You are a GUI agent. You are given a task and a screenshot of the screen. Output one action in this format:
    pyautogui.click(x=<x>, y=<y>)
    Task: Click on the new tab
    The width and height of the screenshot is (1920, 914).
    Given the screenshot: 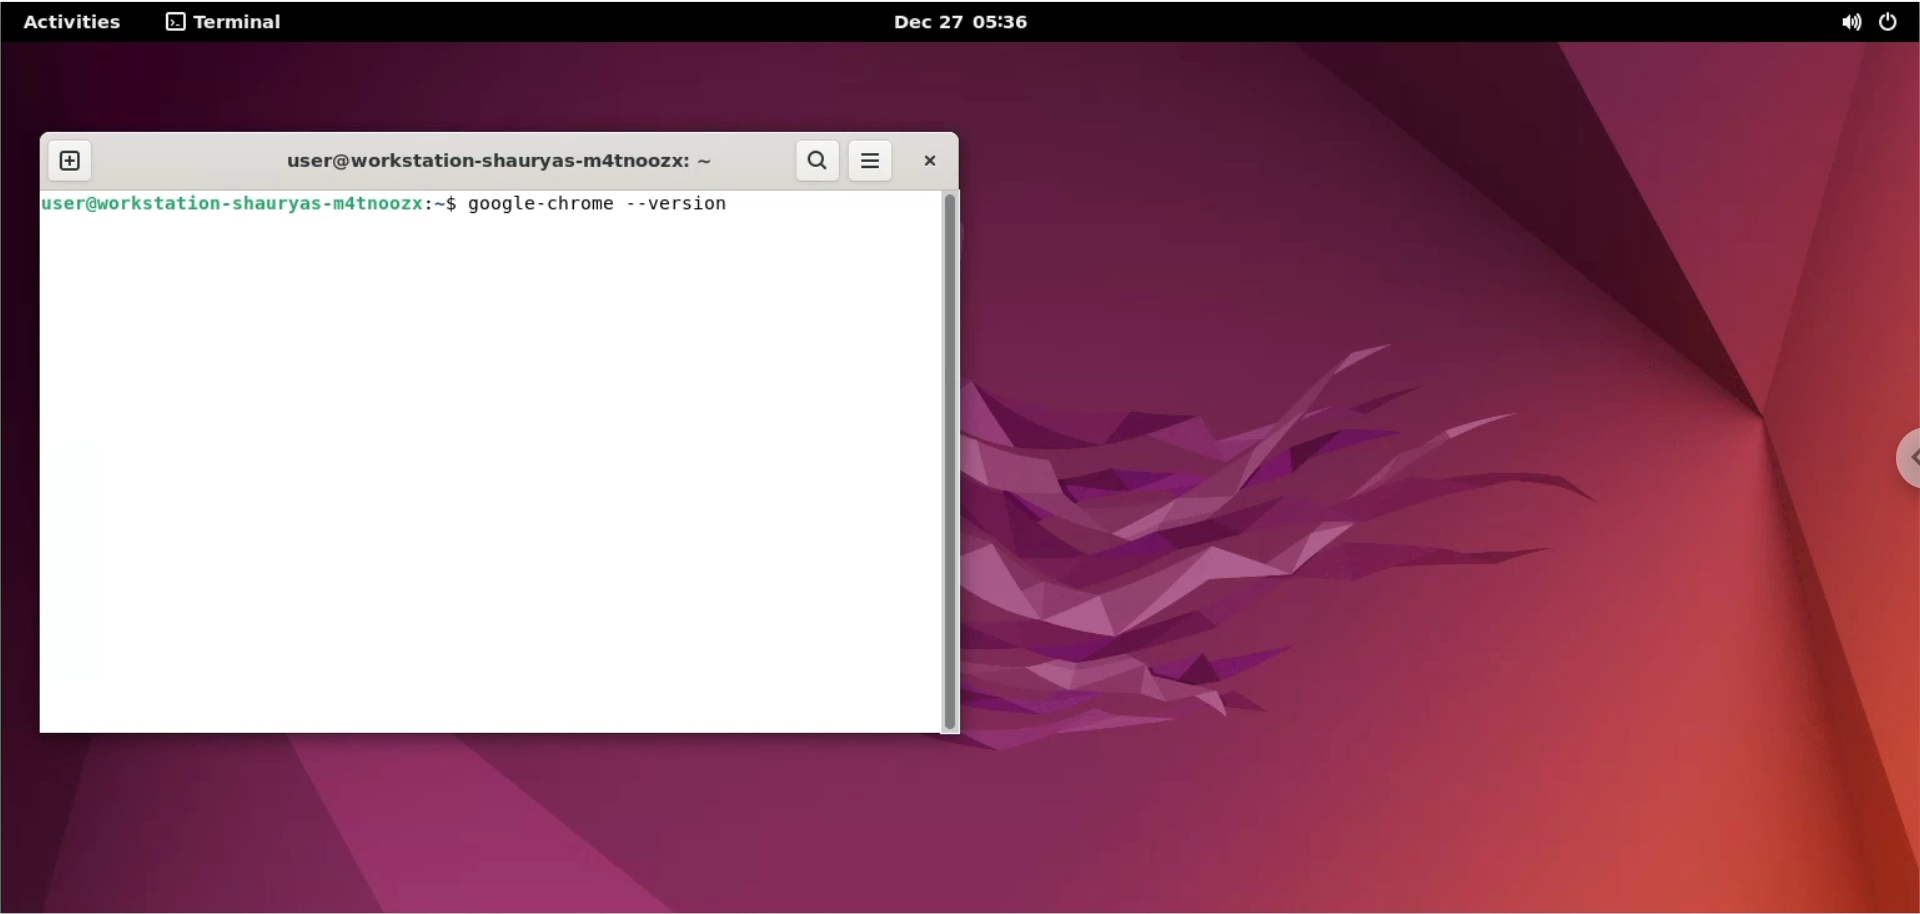 What is the action you would take?
    pyautogui.click(x=69, y=161)
    